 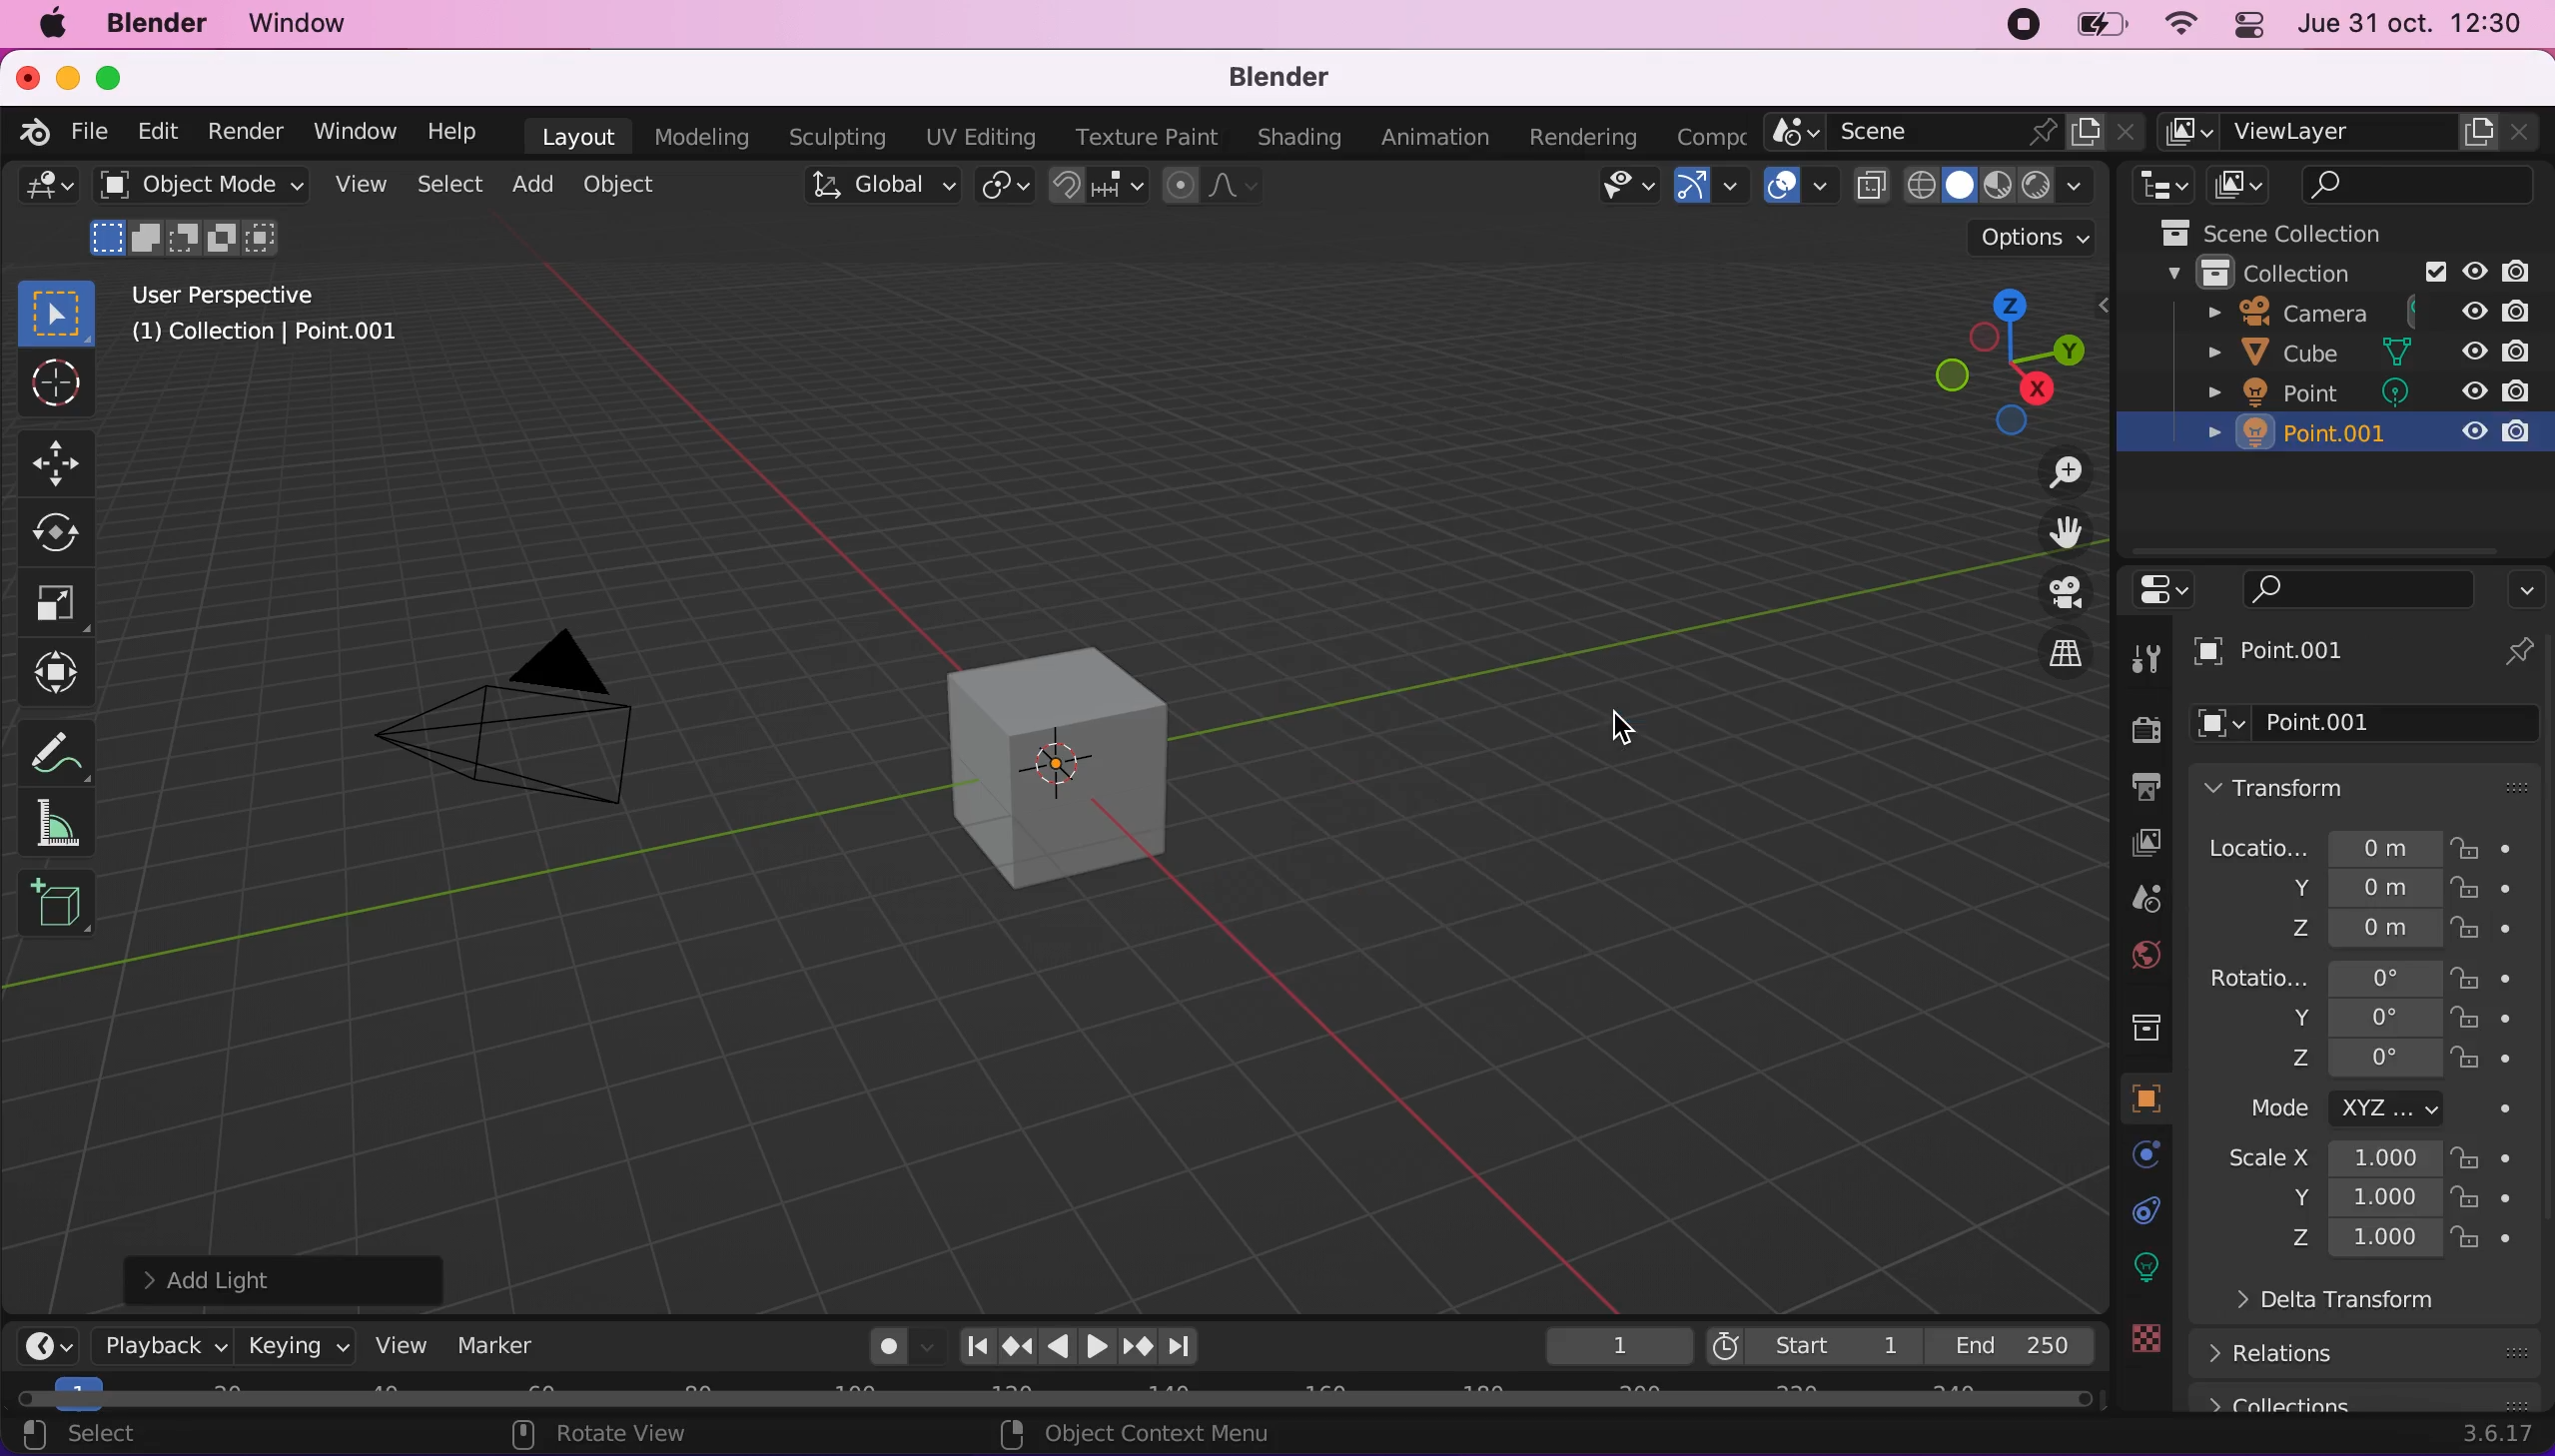 What do you see at coordinates (2253, 26) in the screenshot?
I see `panel control` at bounding box center [2253, 26].